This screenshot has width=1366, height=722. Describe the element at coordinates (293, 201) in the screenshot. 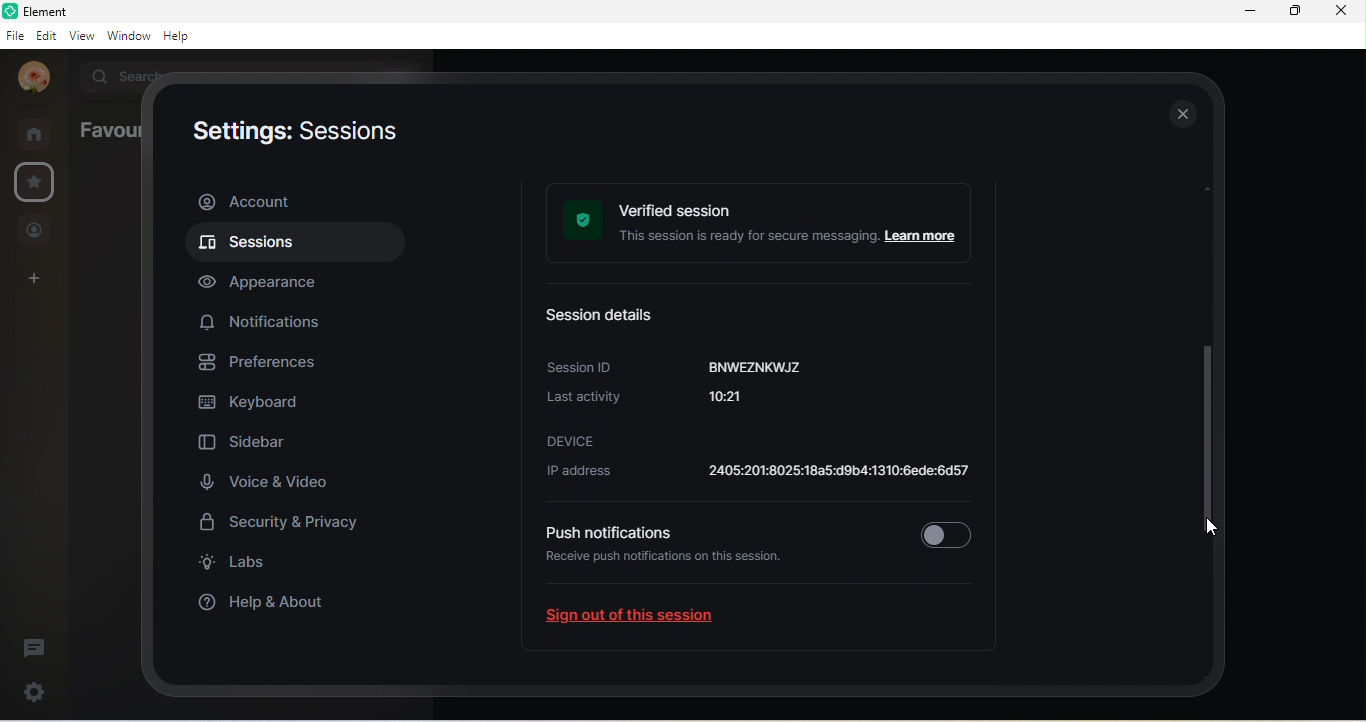

I see `account` at that location.